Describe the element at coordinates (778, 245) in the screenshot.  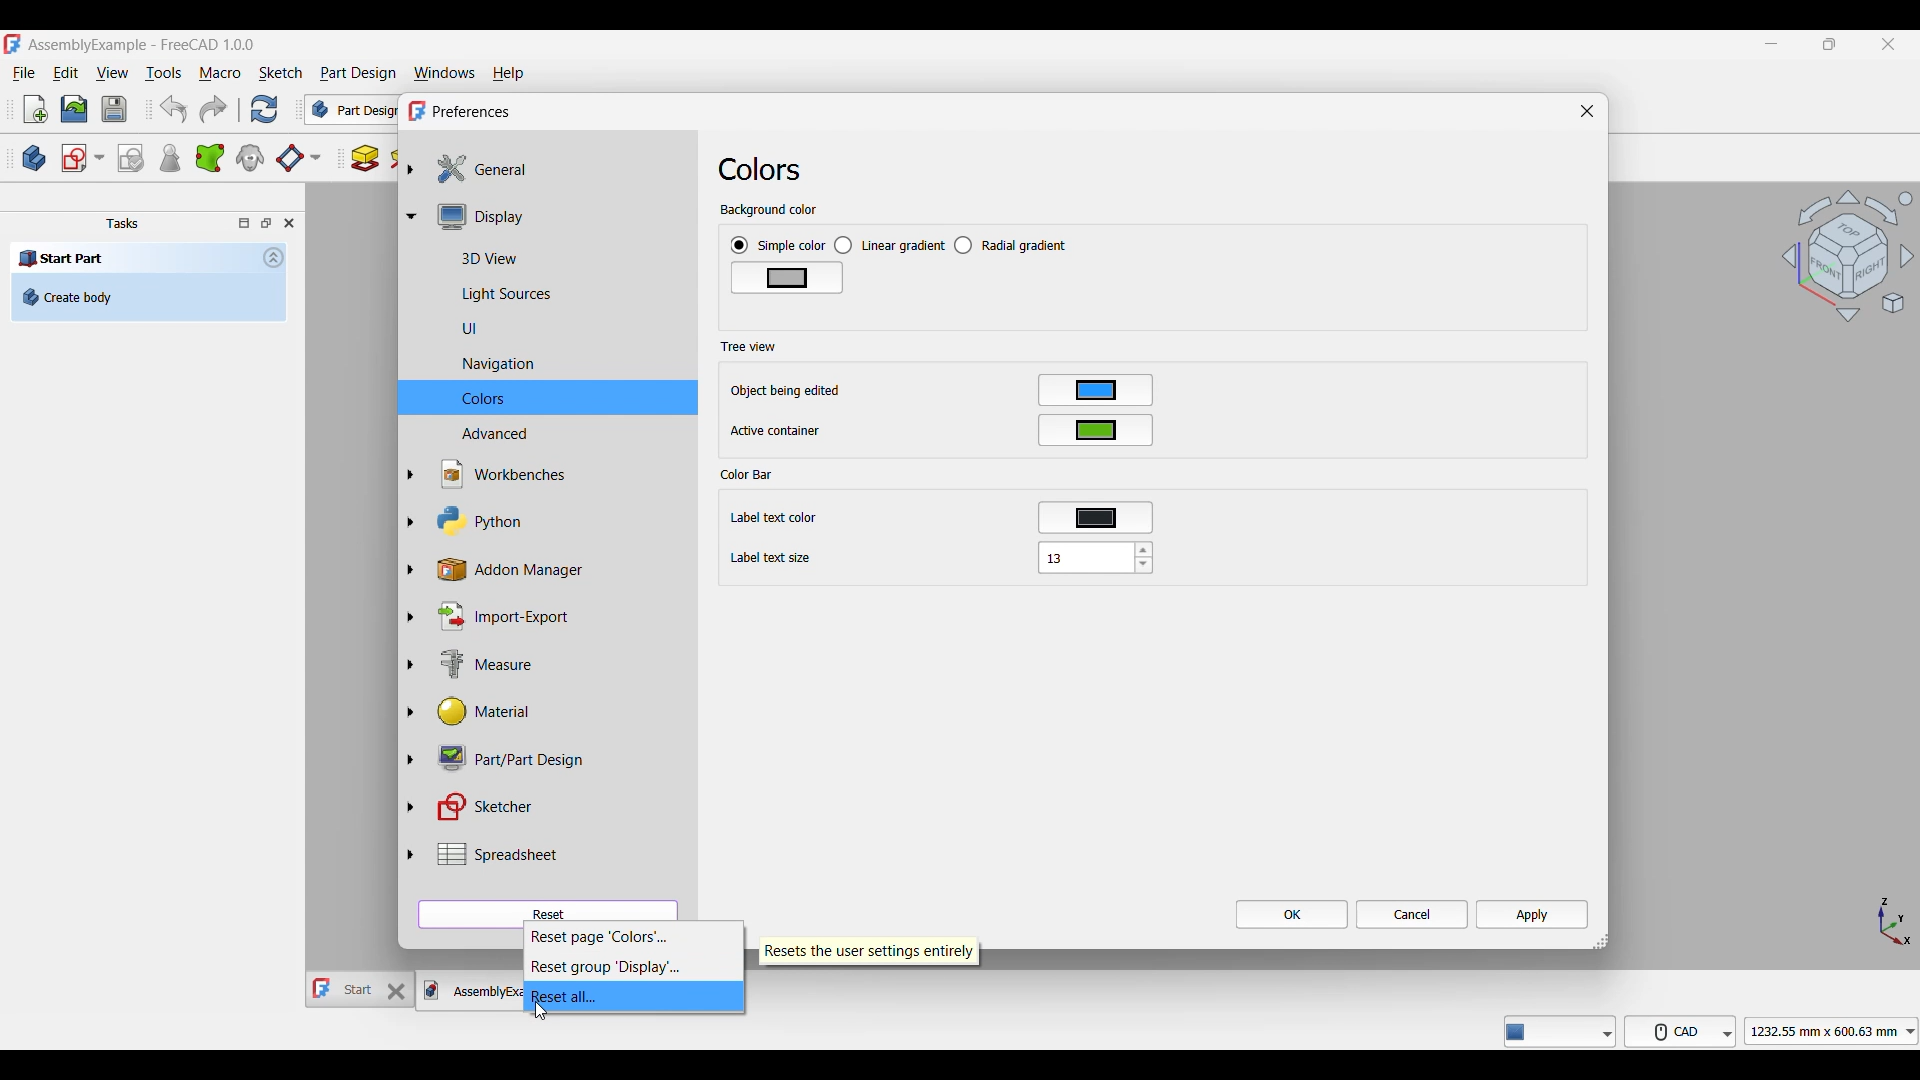
I see `Toggle for Simple color` at that location.